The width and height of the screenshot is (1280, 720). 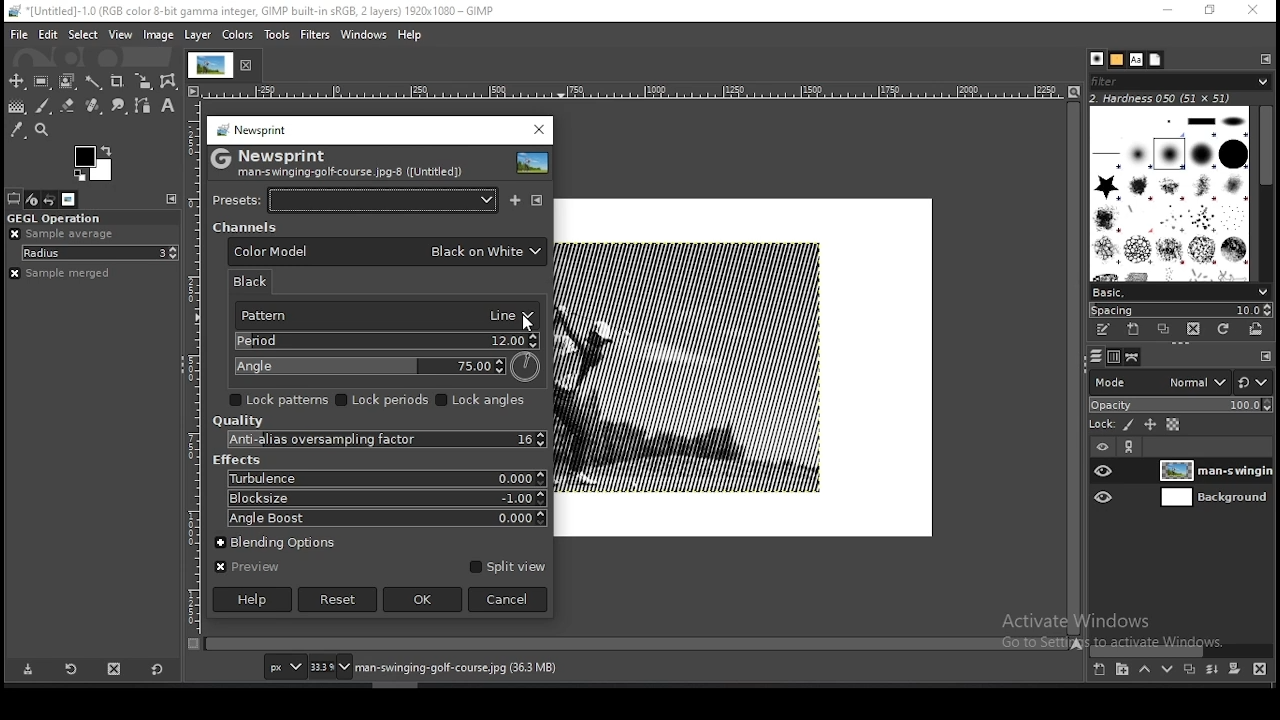 I want to click on reset, so click(x=1255, y=378).